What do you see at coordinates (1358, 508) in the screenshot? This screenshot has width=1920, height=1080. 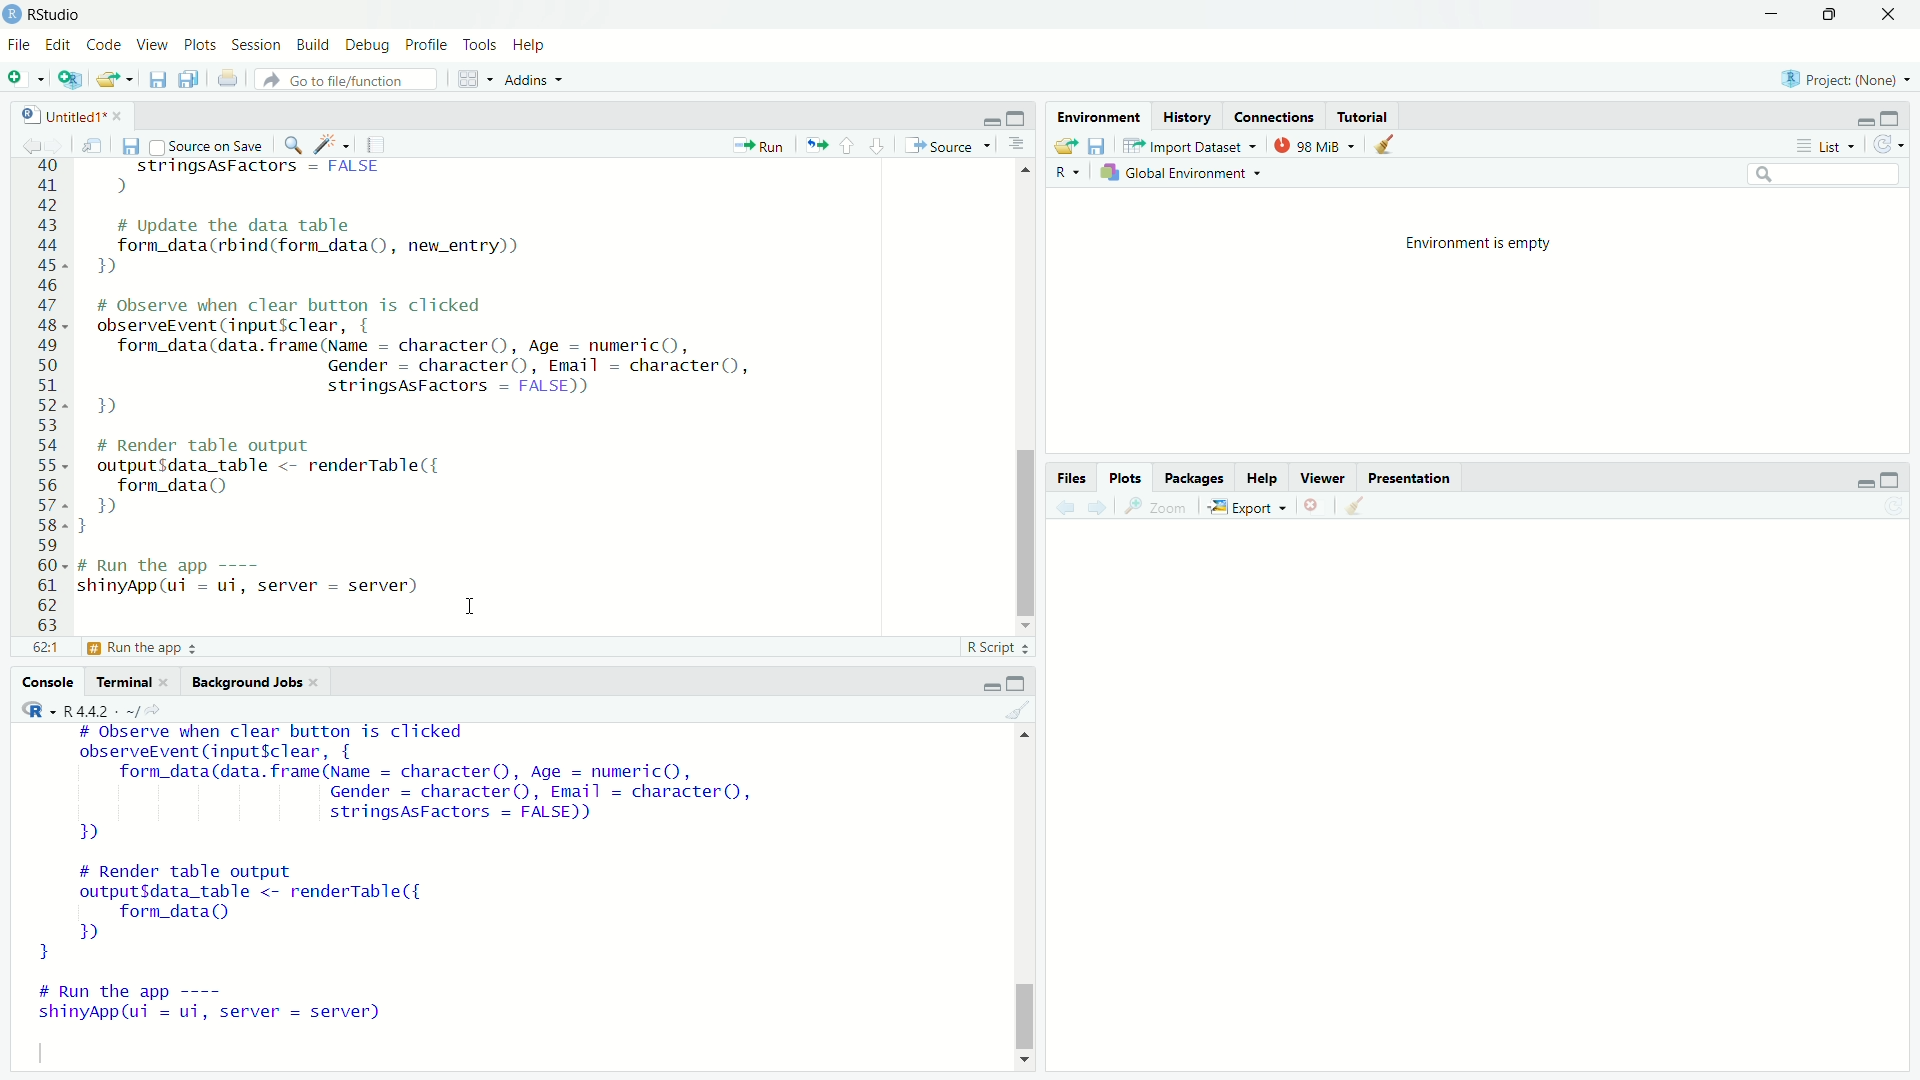 I see `clear all plots` at bounding box center [1358, 508].